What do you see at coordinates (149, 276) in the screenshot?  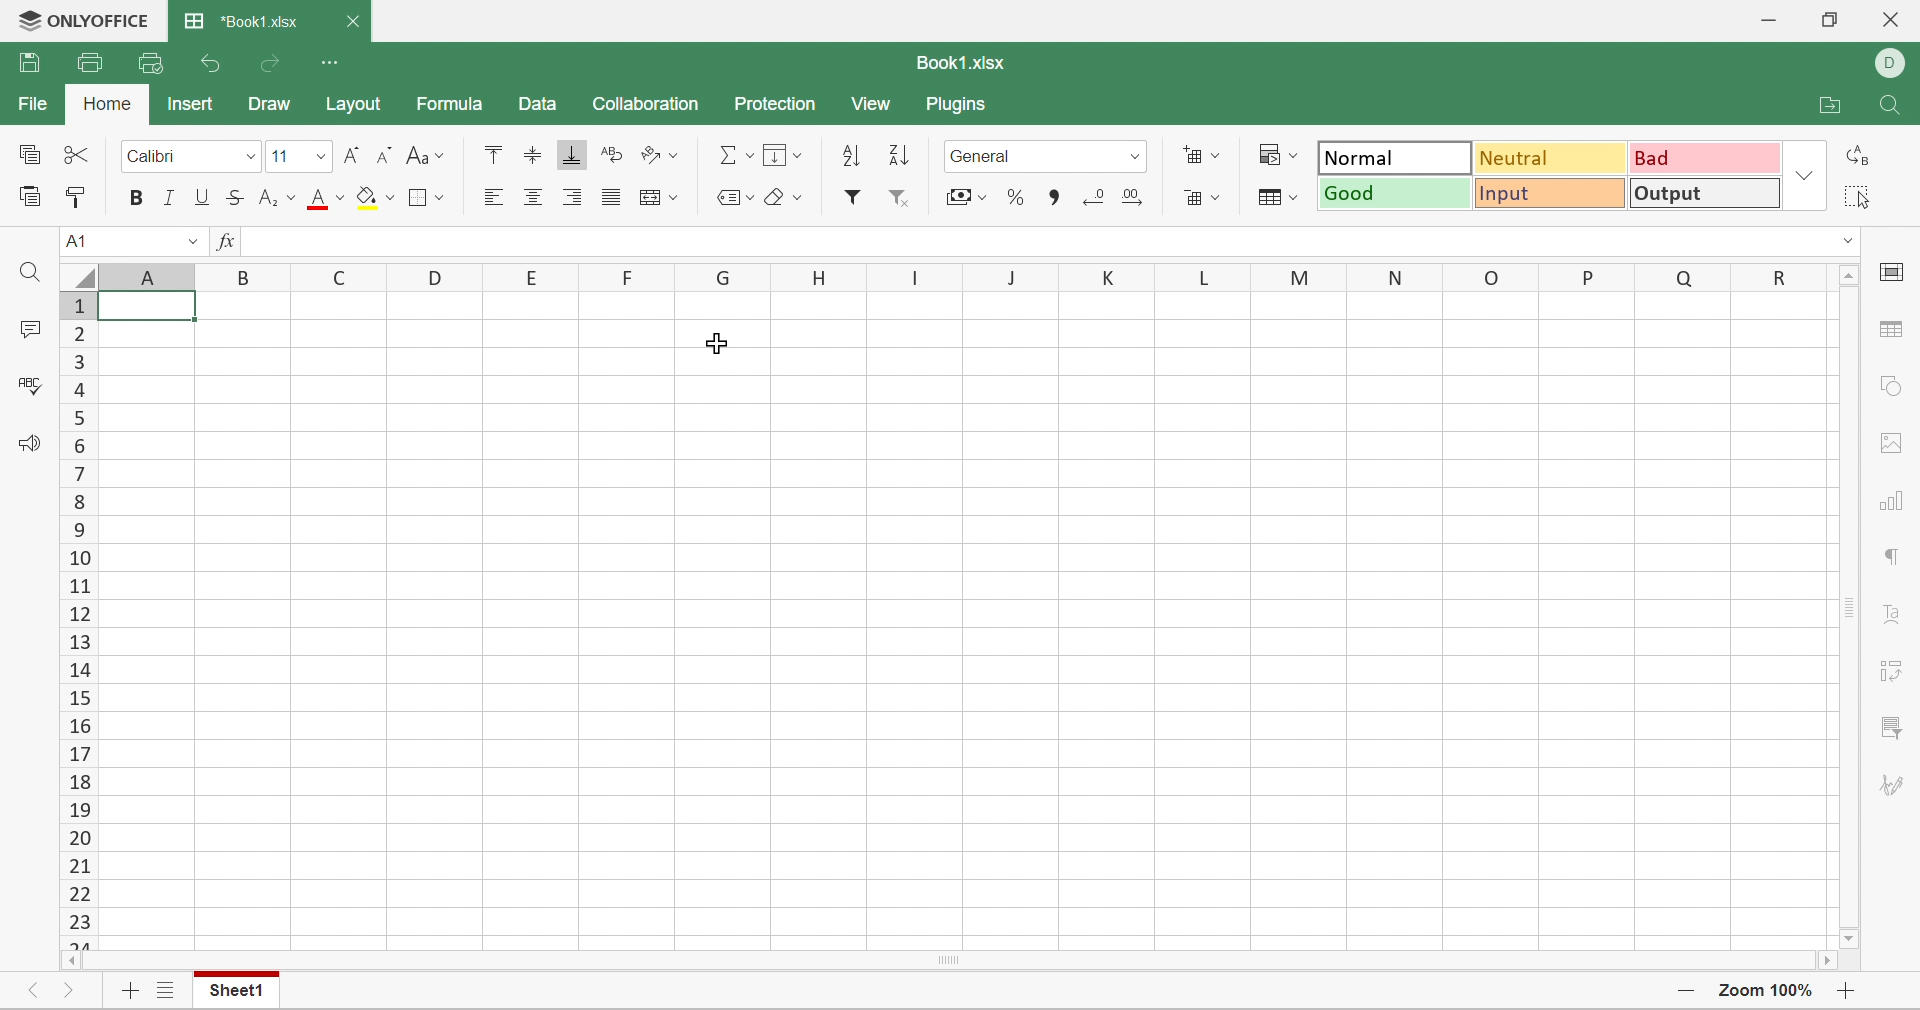 I see `Column names` at bounding box center [149, 276].